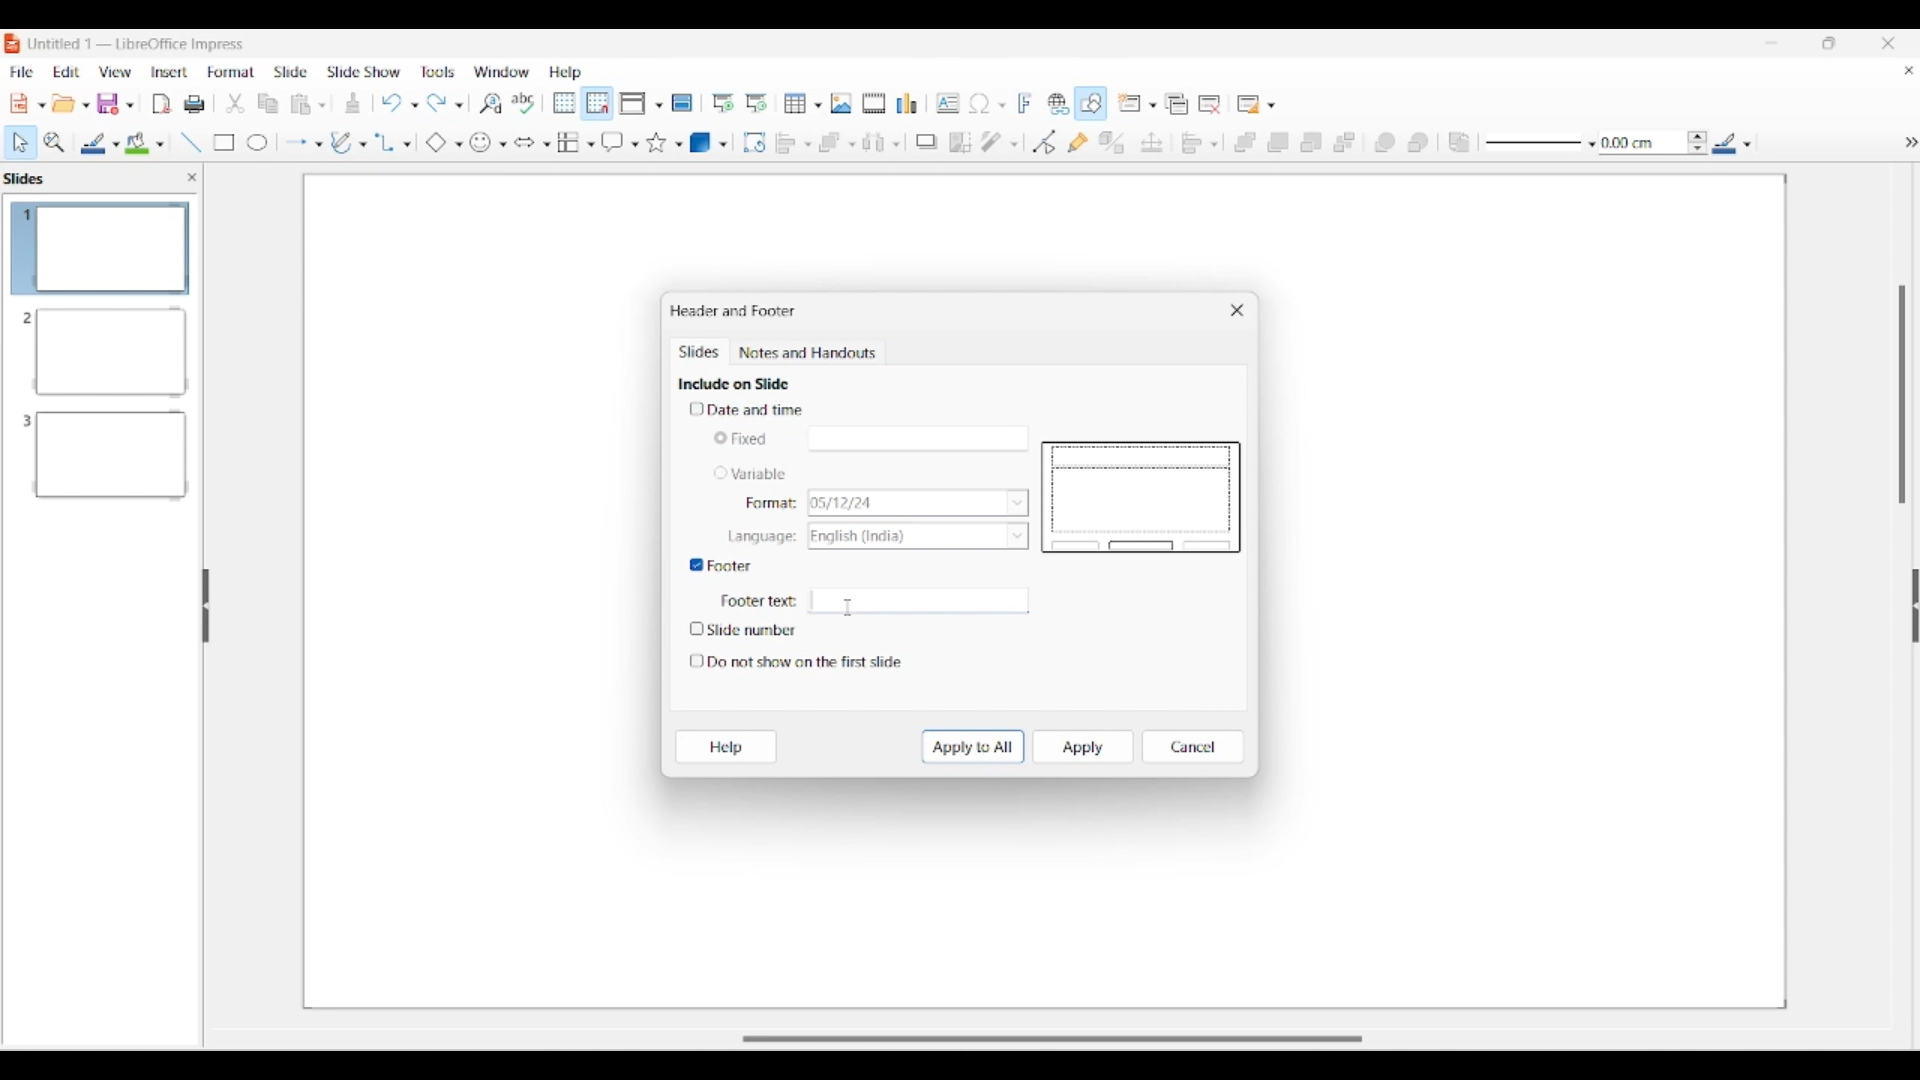  I want to click on Window title, so click(733, 311).